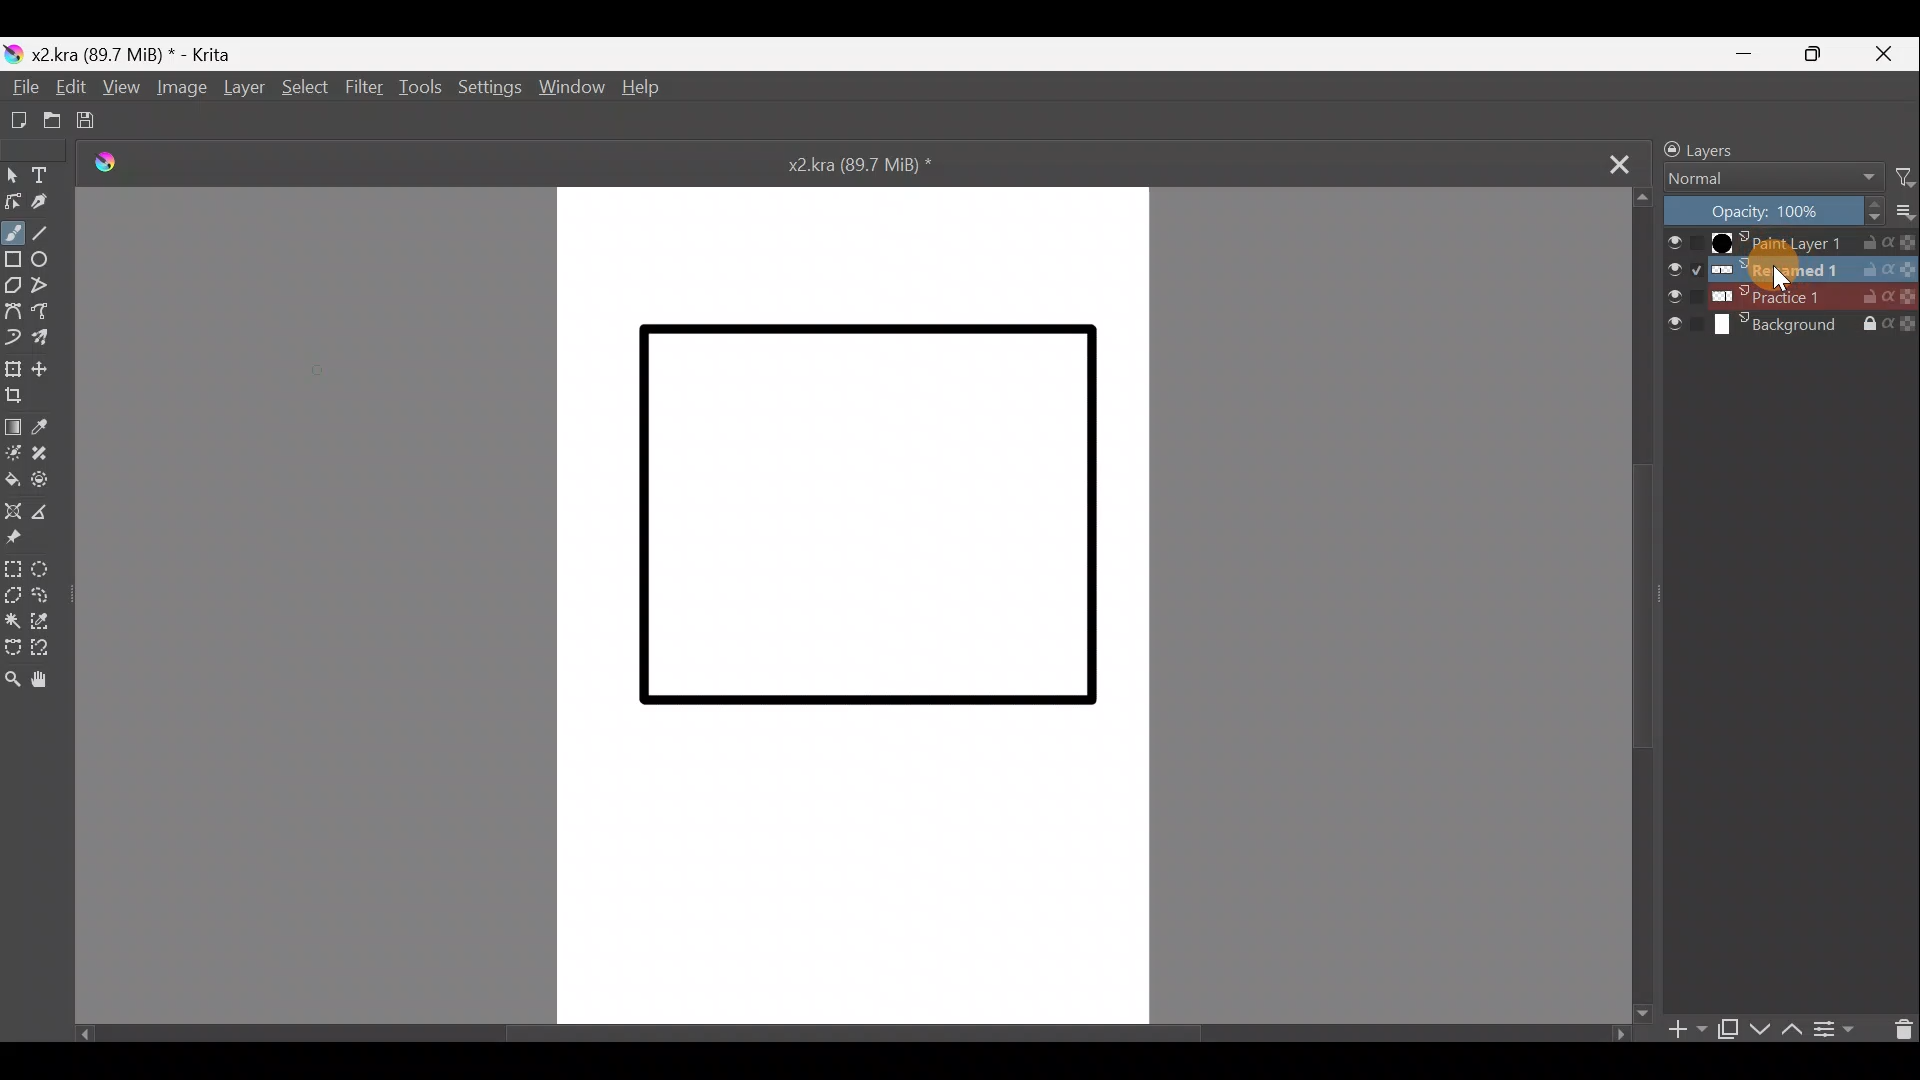 This screenshot has height=1080, width=1920. What do you see at coordinates (1612, 161) in the screenshot?
I see `Close tab` at bounding box center [1612, 161].